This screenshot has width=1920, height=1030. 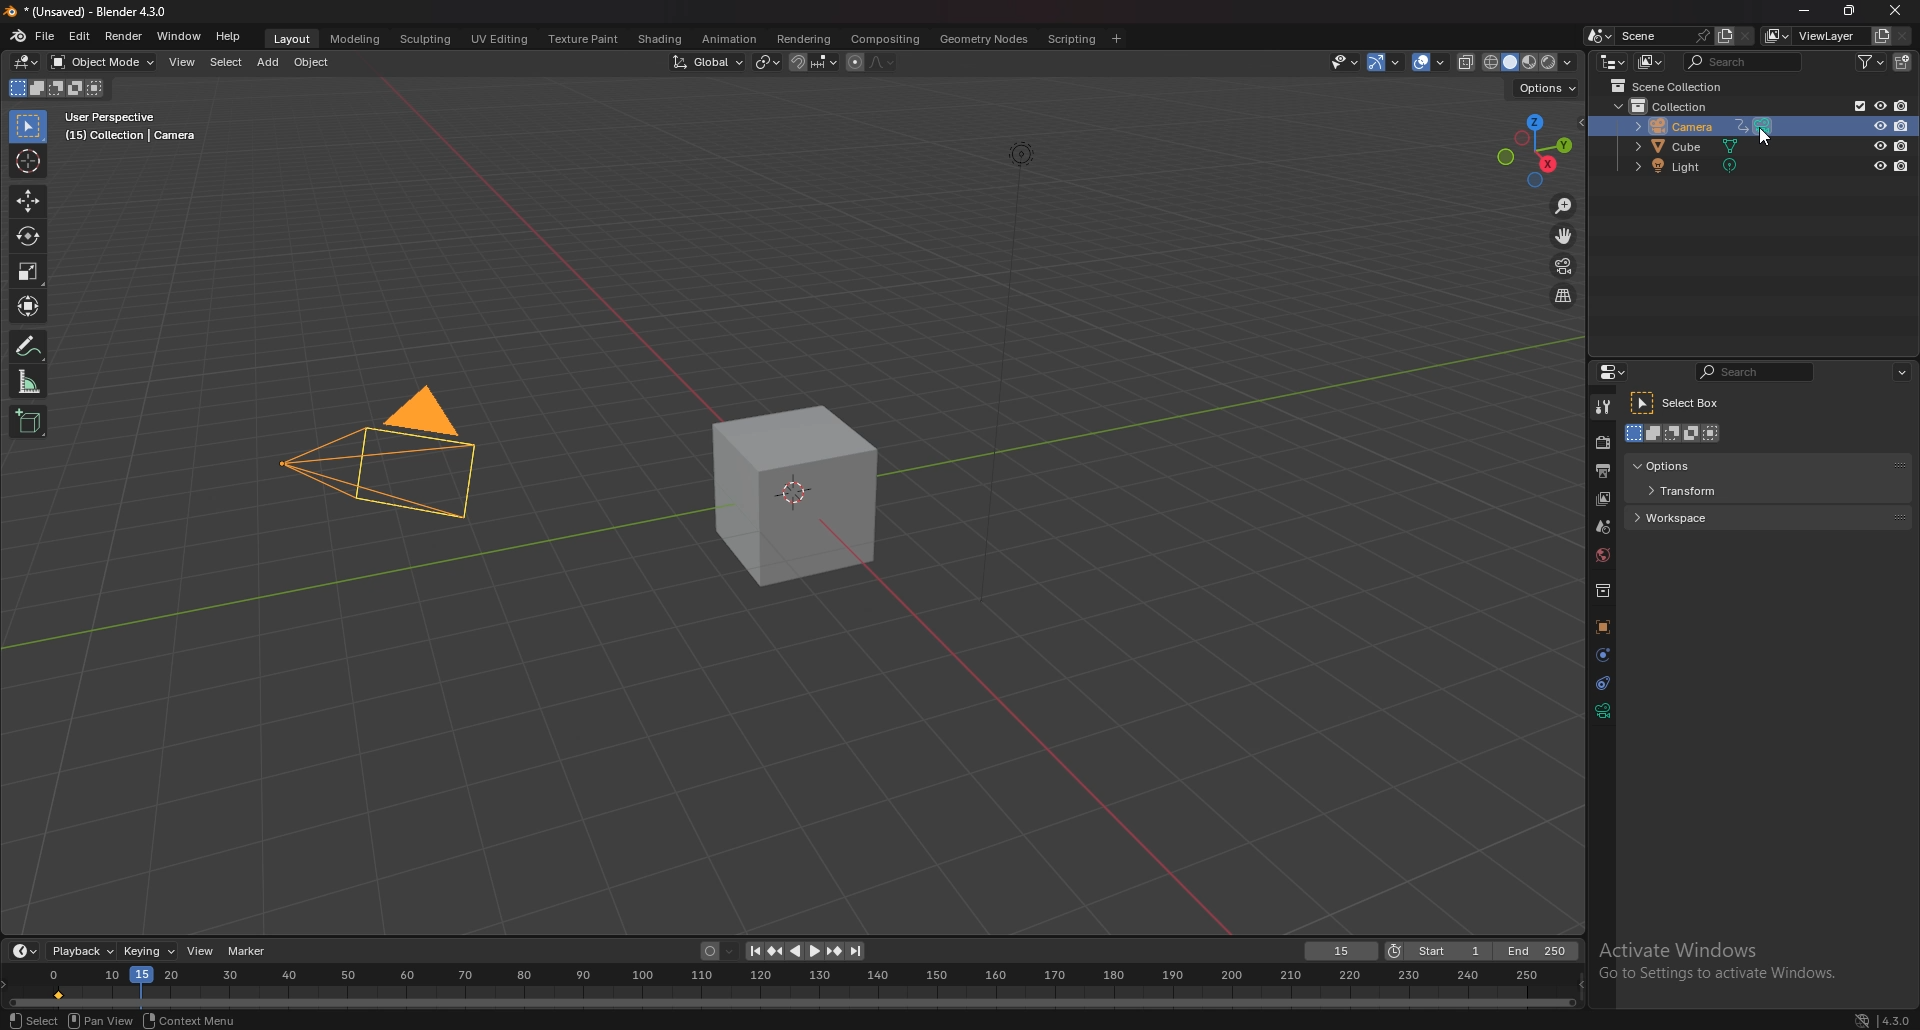 What do you see at coordinates (996, 374) in the screenshot?
I see `` at bounding box center [996, 374].